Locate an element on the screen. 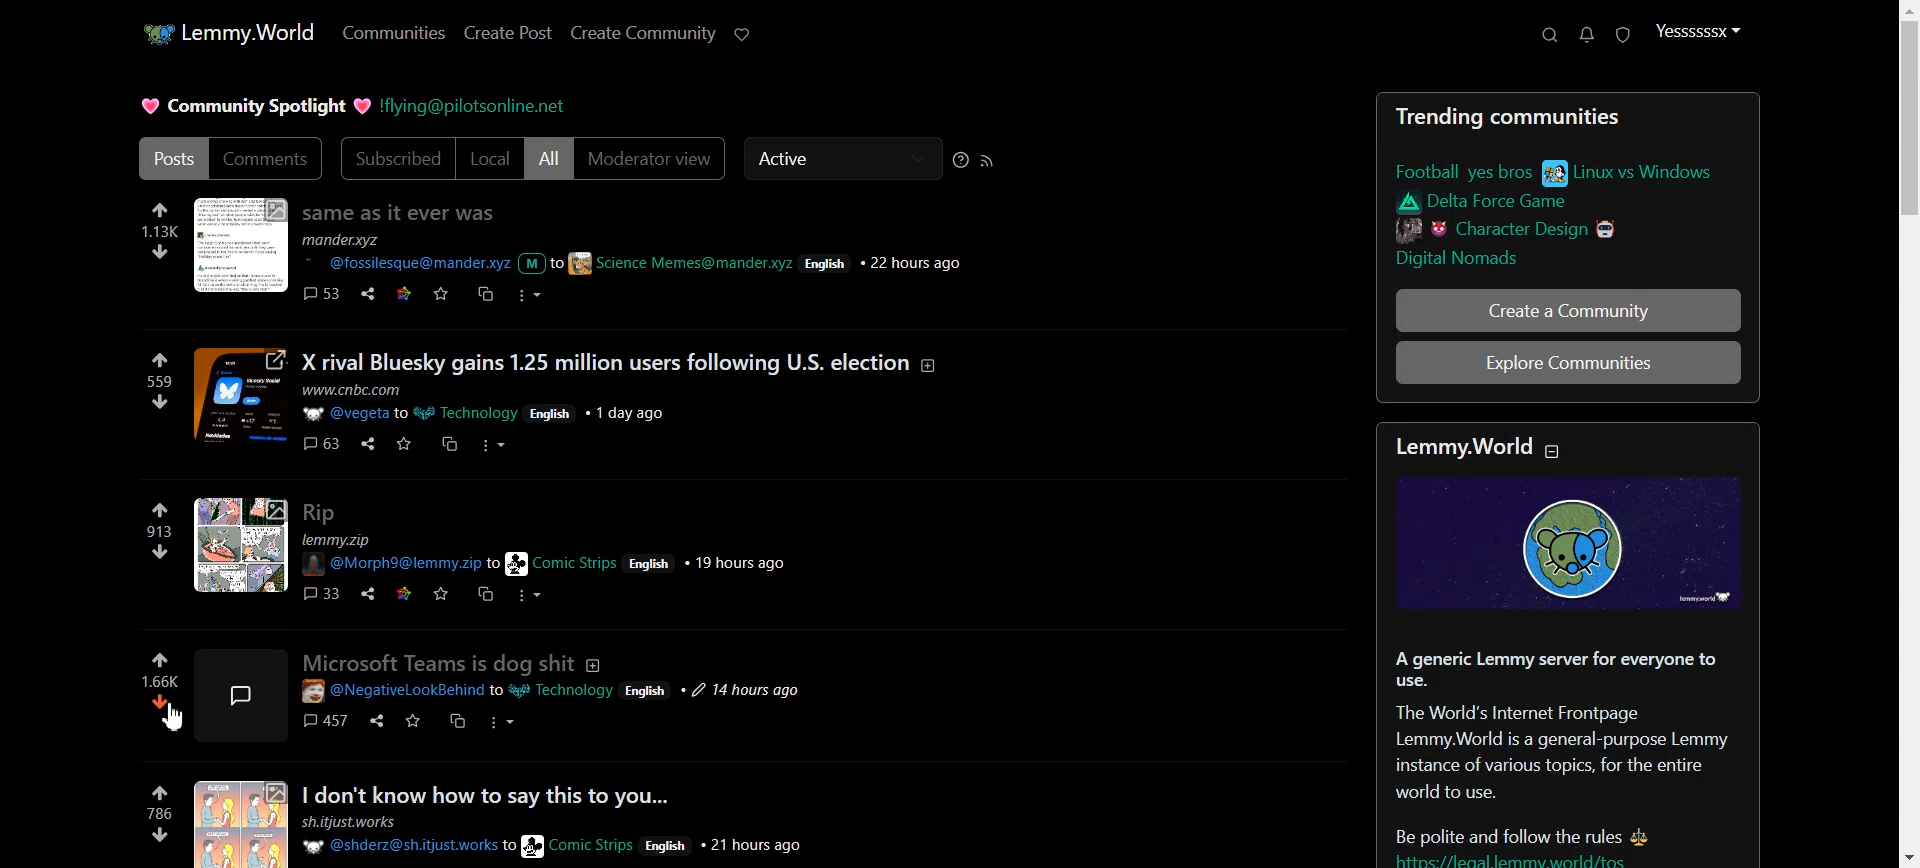 This screenshot has height=868, width=1920. link is located at coordinates (404, 293).